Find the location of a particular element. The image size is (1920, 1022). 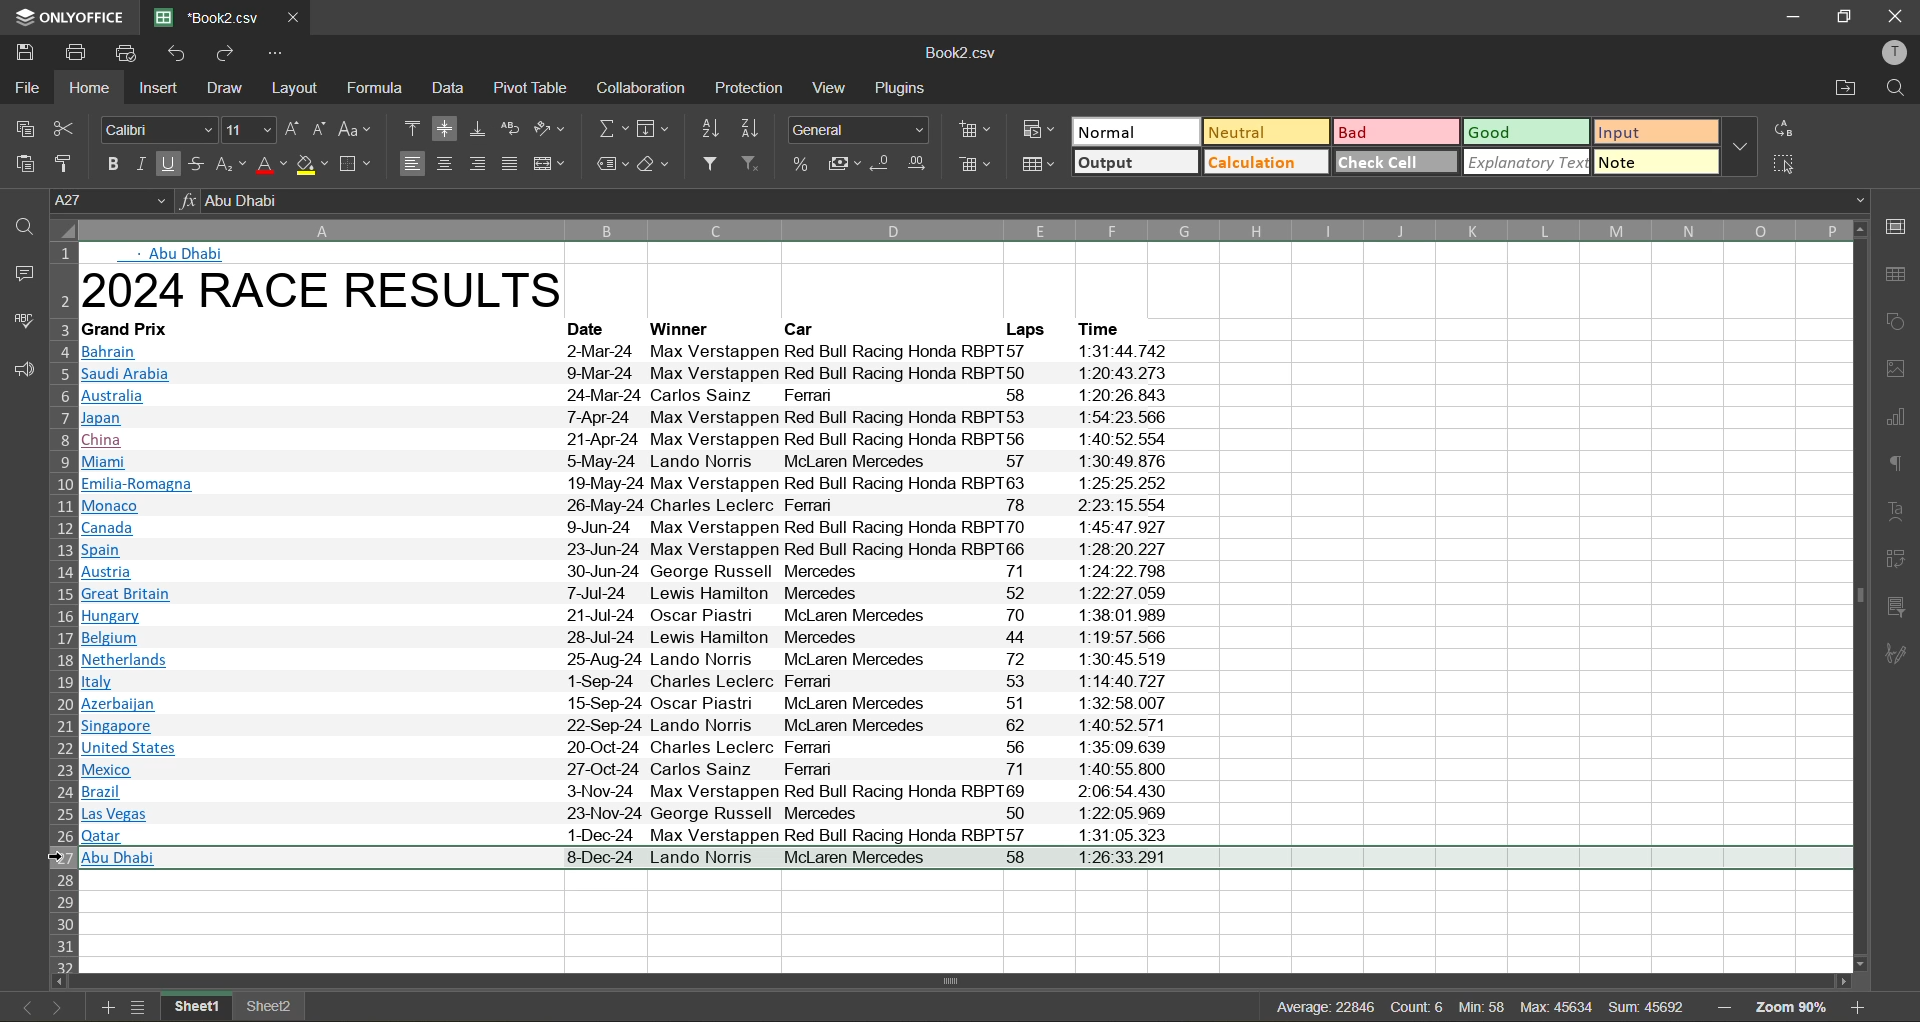

text info is located at coordinates (638, 593).